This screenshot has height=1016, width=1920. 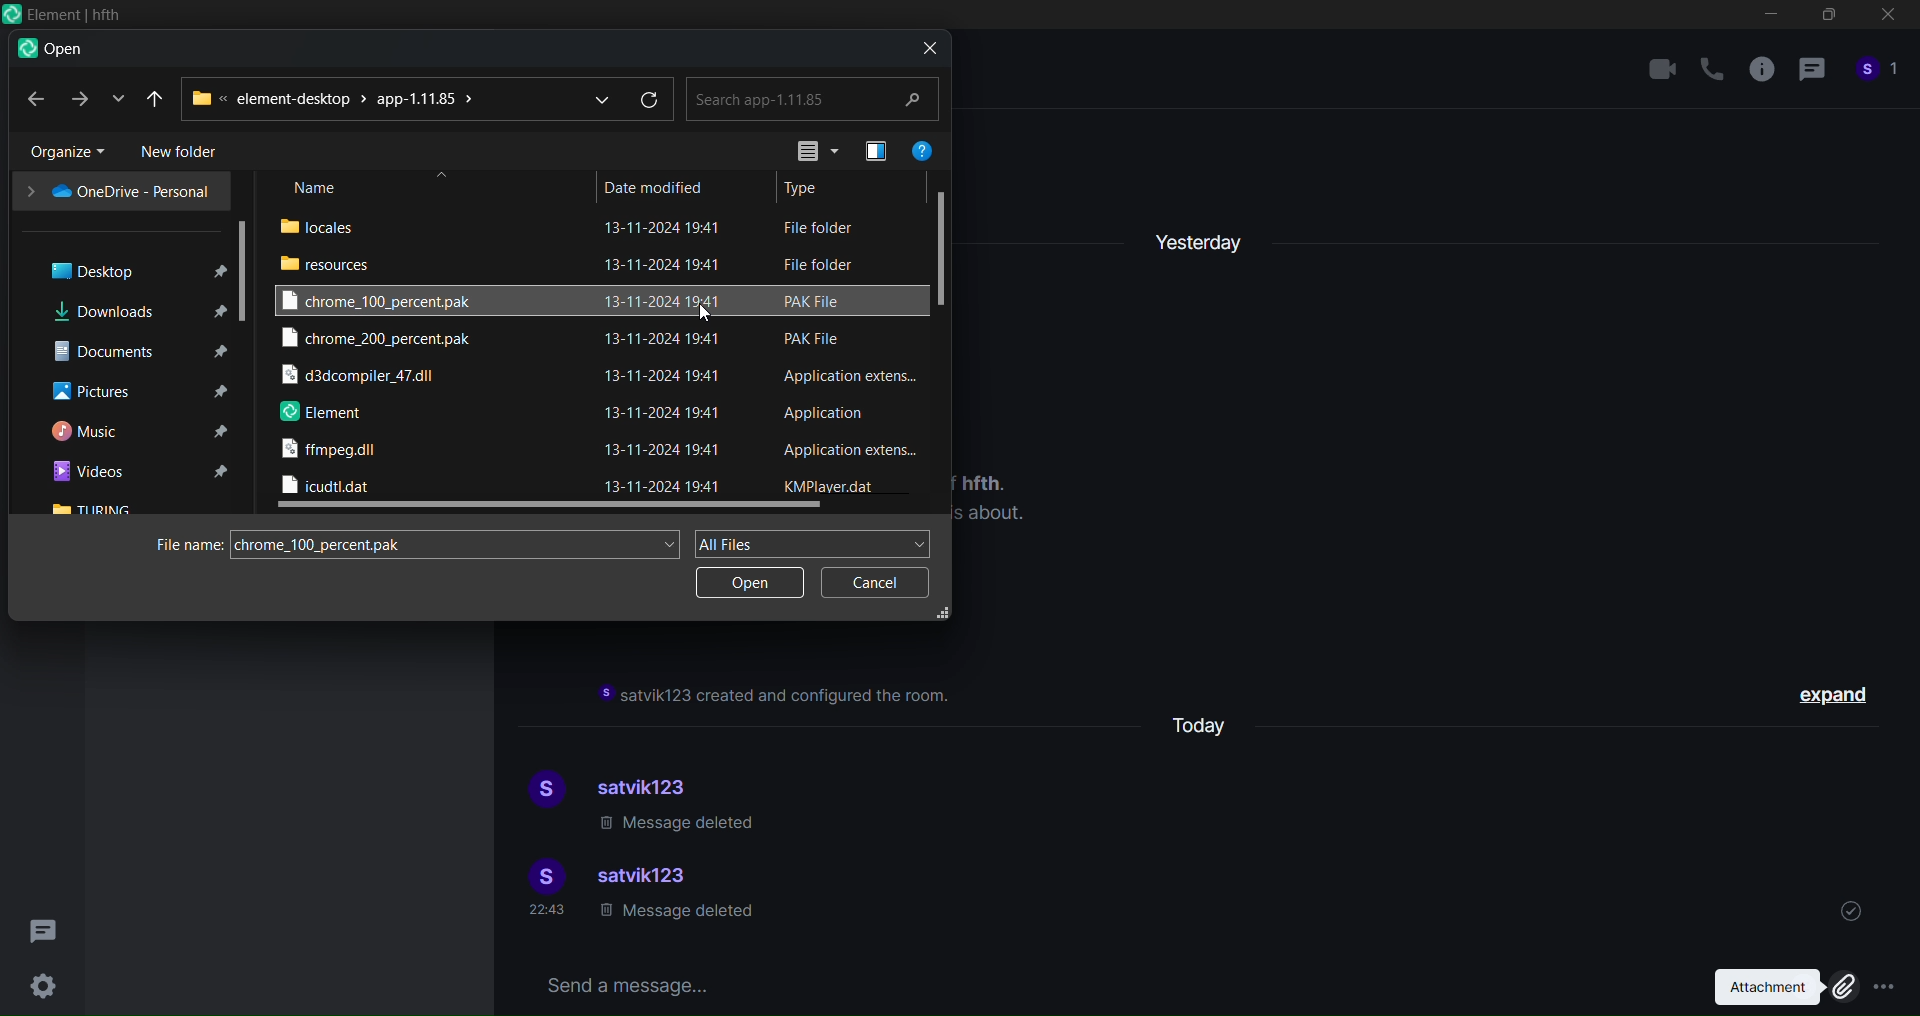 I want to click on display picture, so click(x=541, y=791).